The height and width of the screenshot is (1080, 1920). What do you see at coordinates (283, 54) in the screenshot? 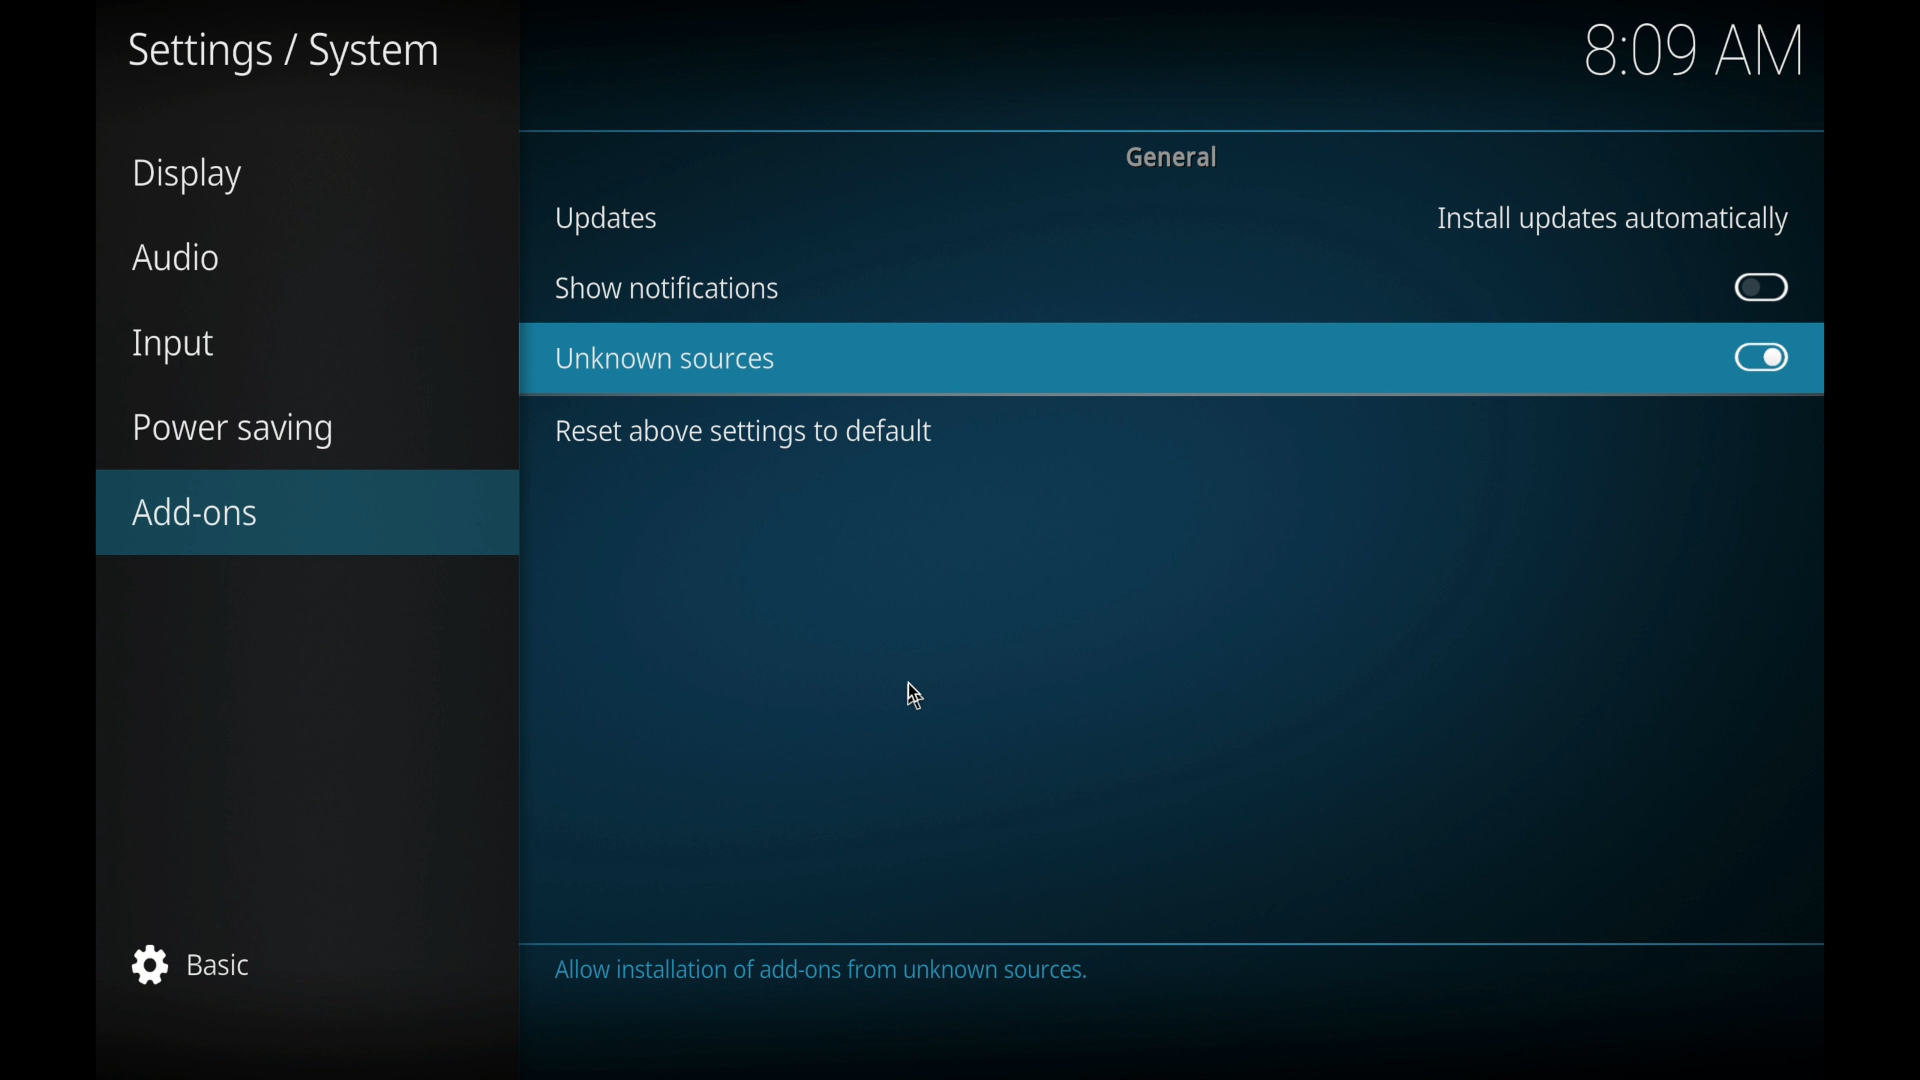
I see `settings/system` at bounding box center [283, 54].